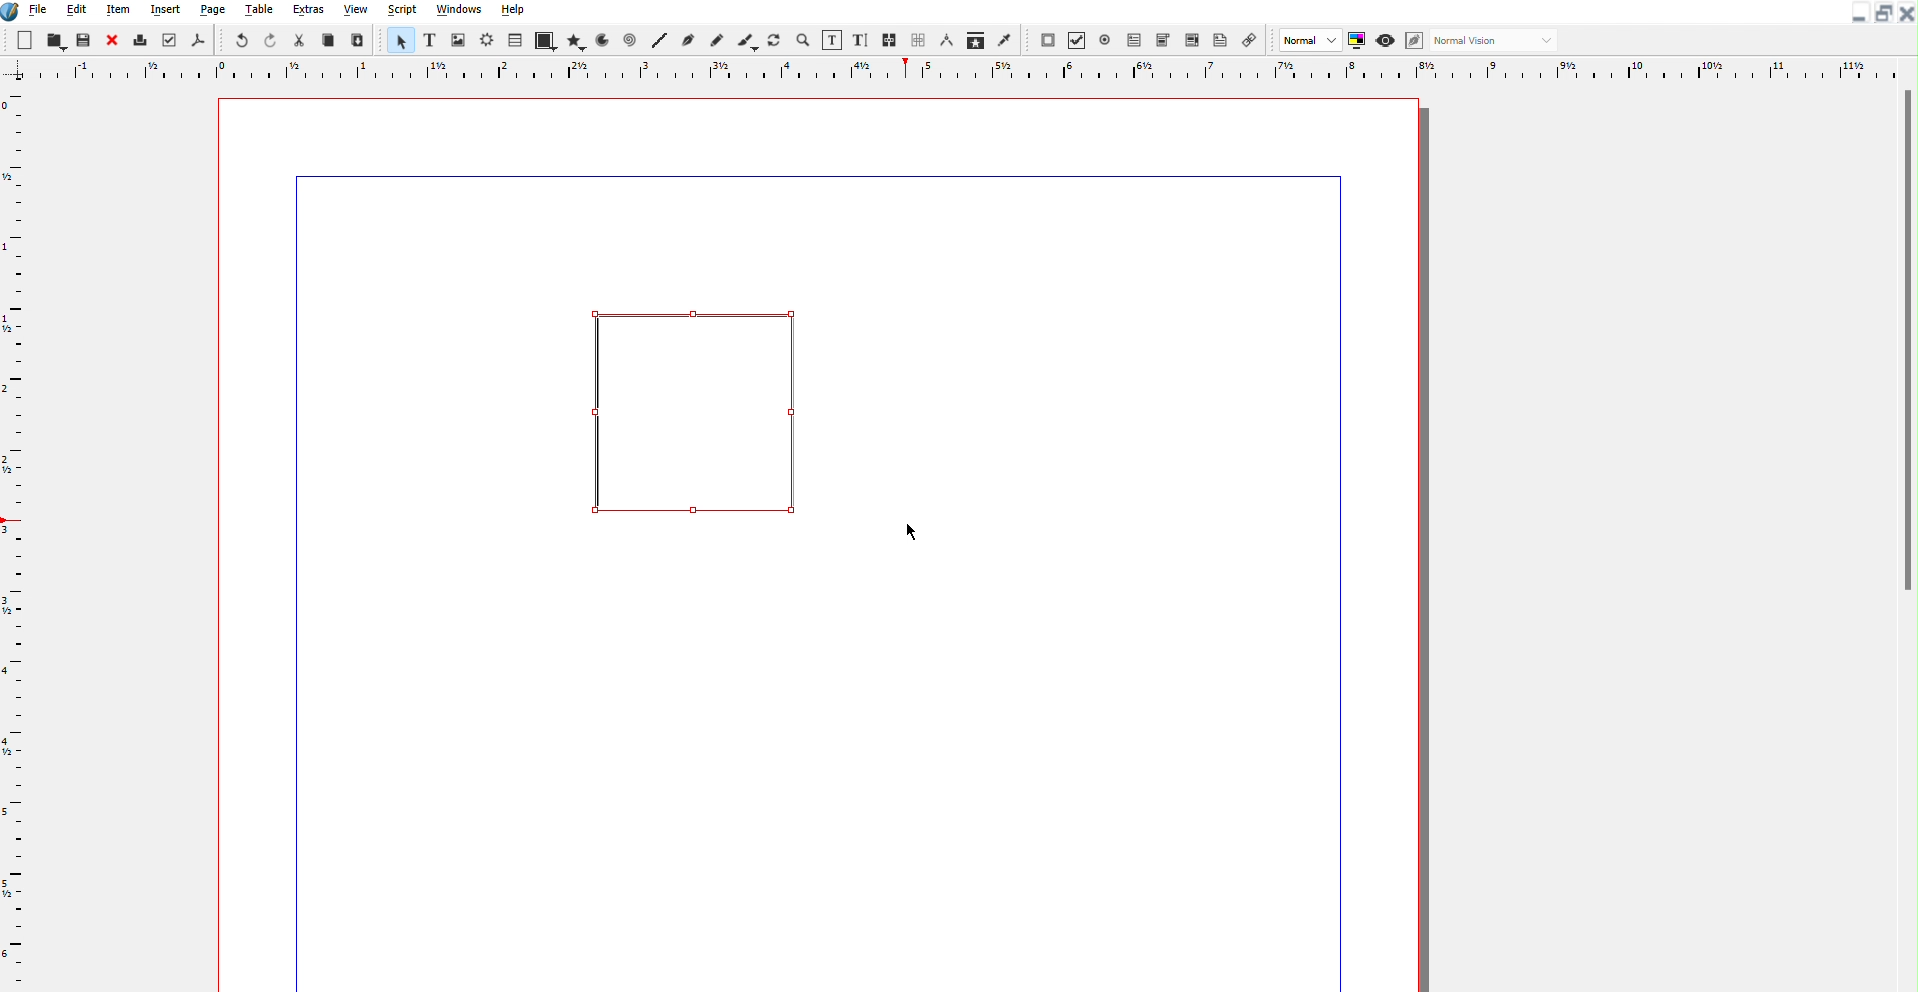  I want to click on Redo, so click(272, 41).